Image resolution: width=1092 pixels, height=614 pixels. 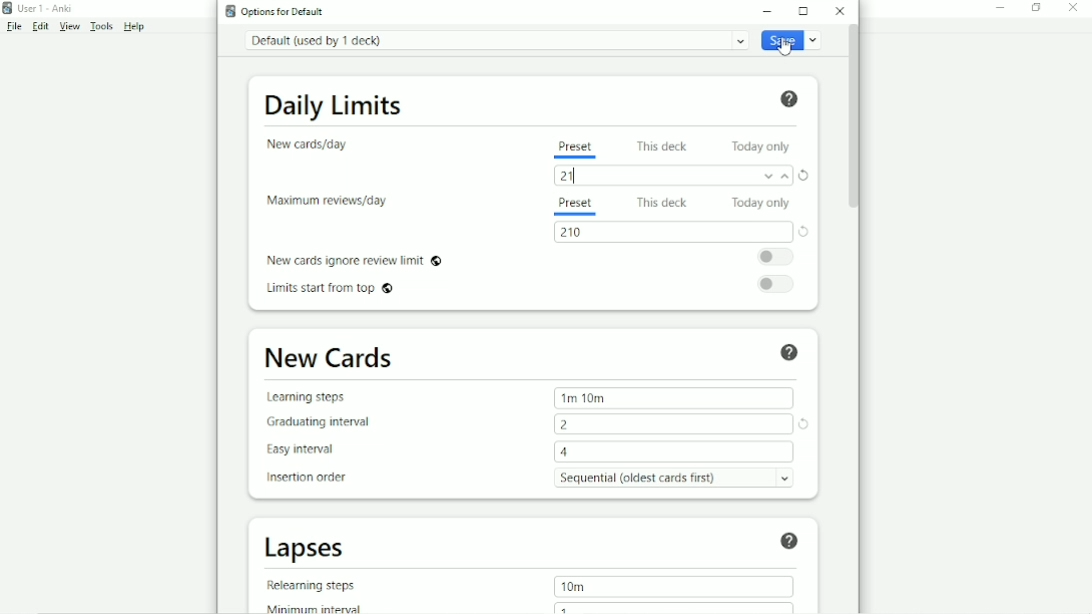 What do you see at coordinates (313, 608) in the screenshot?
I see `Minimum interval` at bounding box center [313, 608].